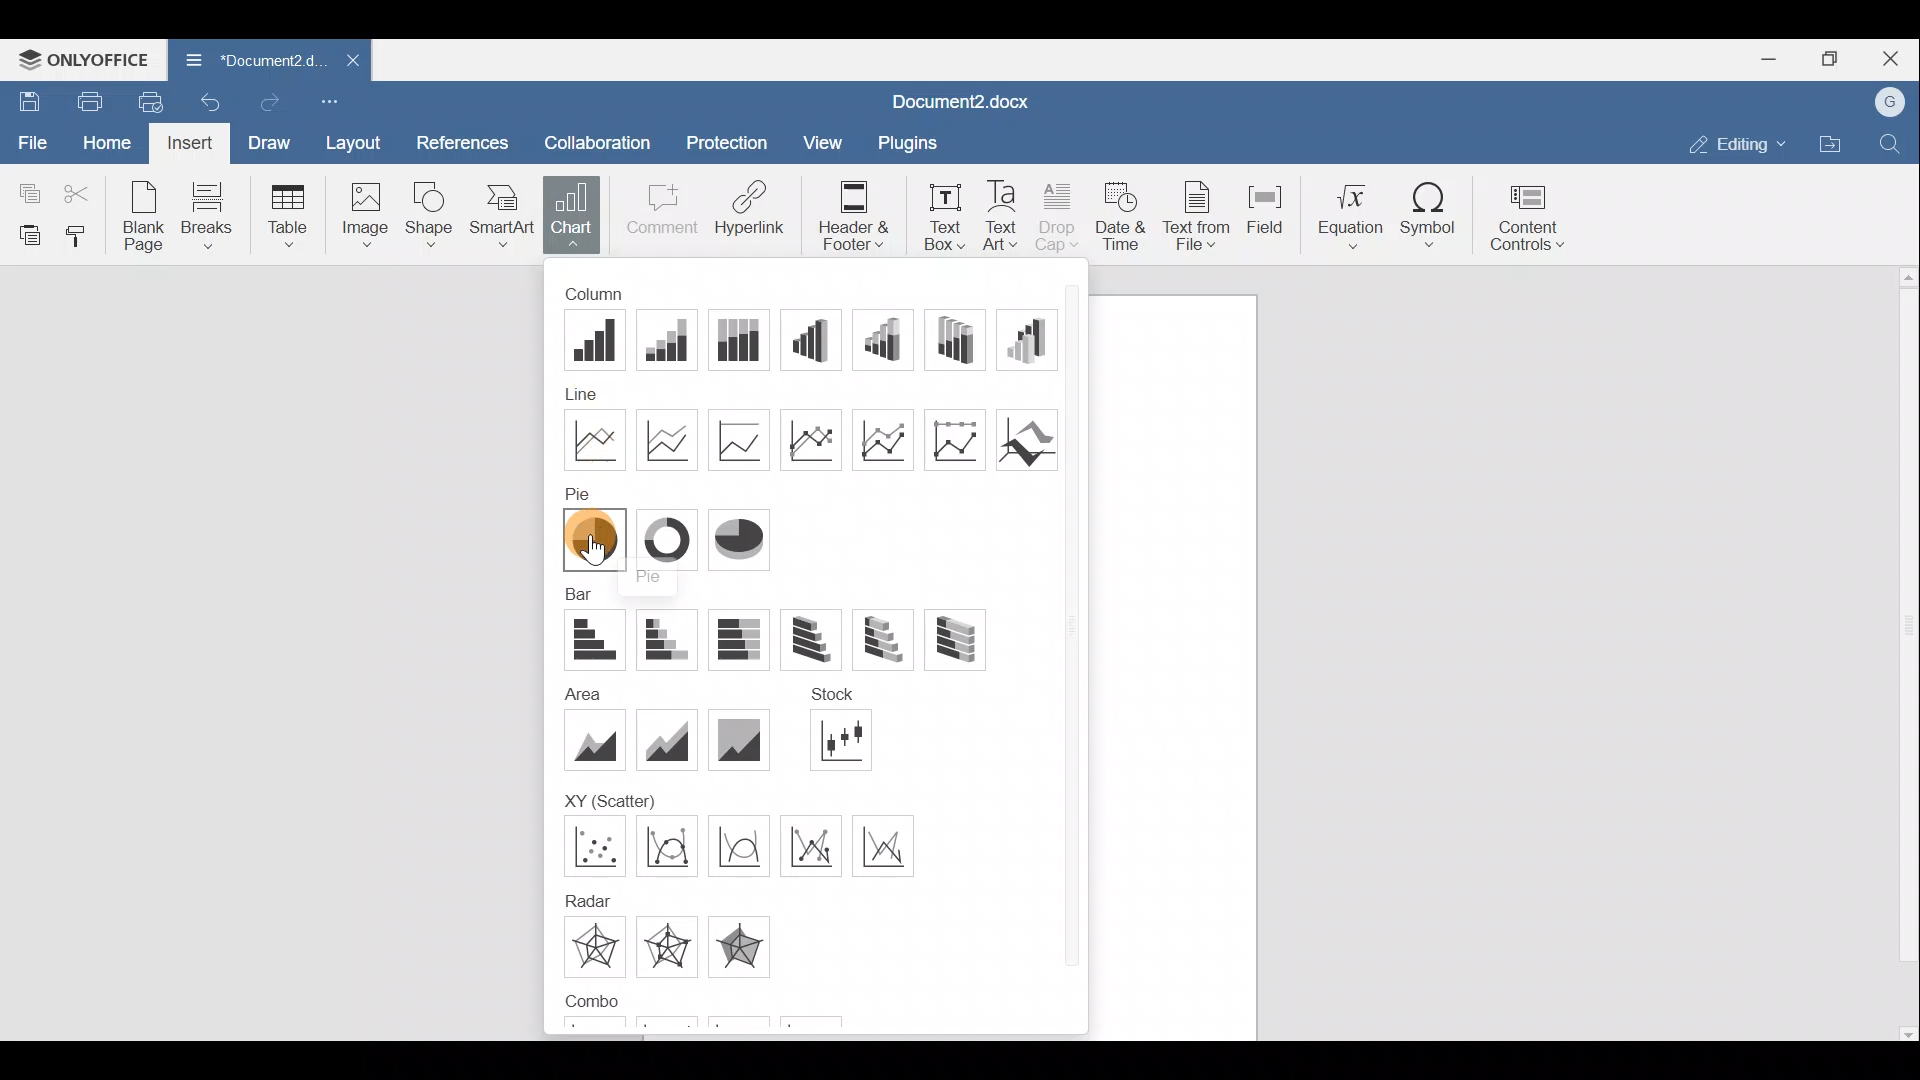 The width and height of the screenshot is (1920, 1080). I want to click on Scatter with smooth lines, so click(670, 843).